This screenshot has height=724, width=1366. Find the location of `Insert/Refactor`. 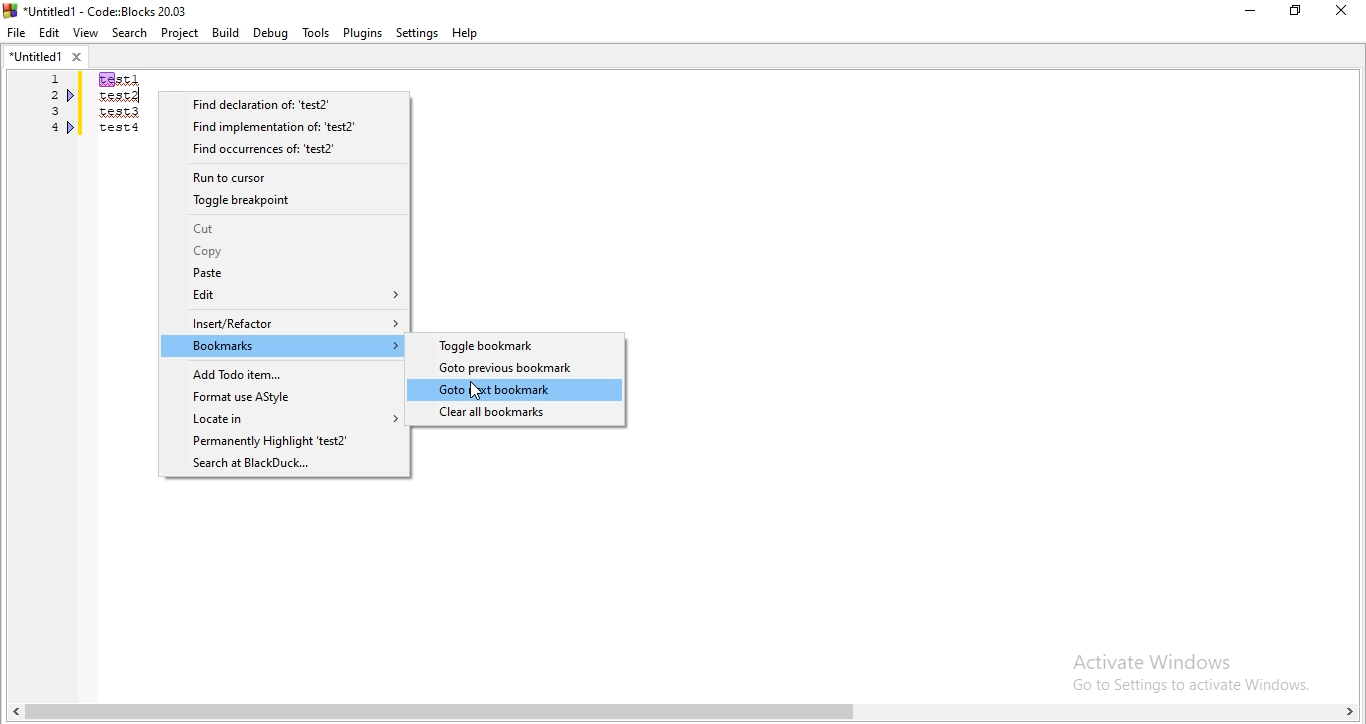

Insert/Refactor is located at coordinates (285, 322).